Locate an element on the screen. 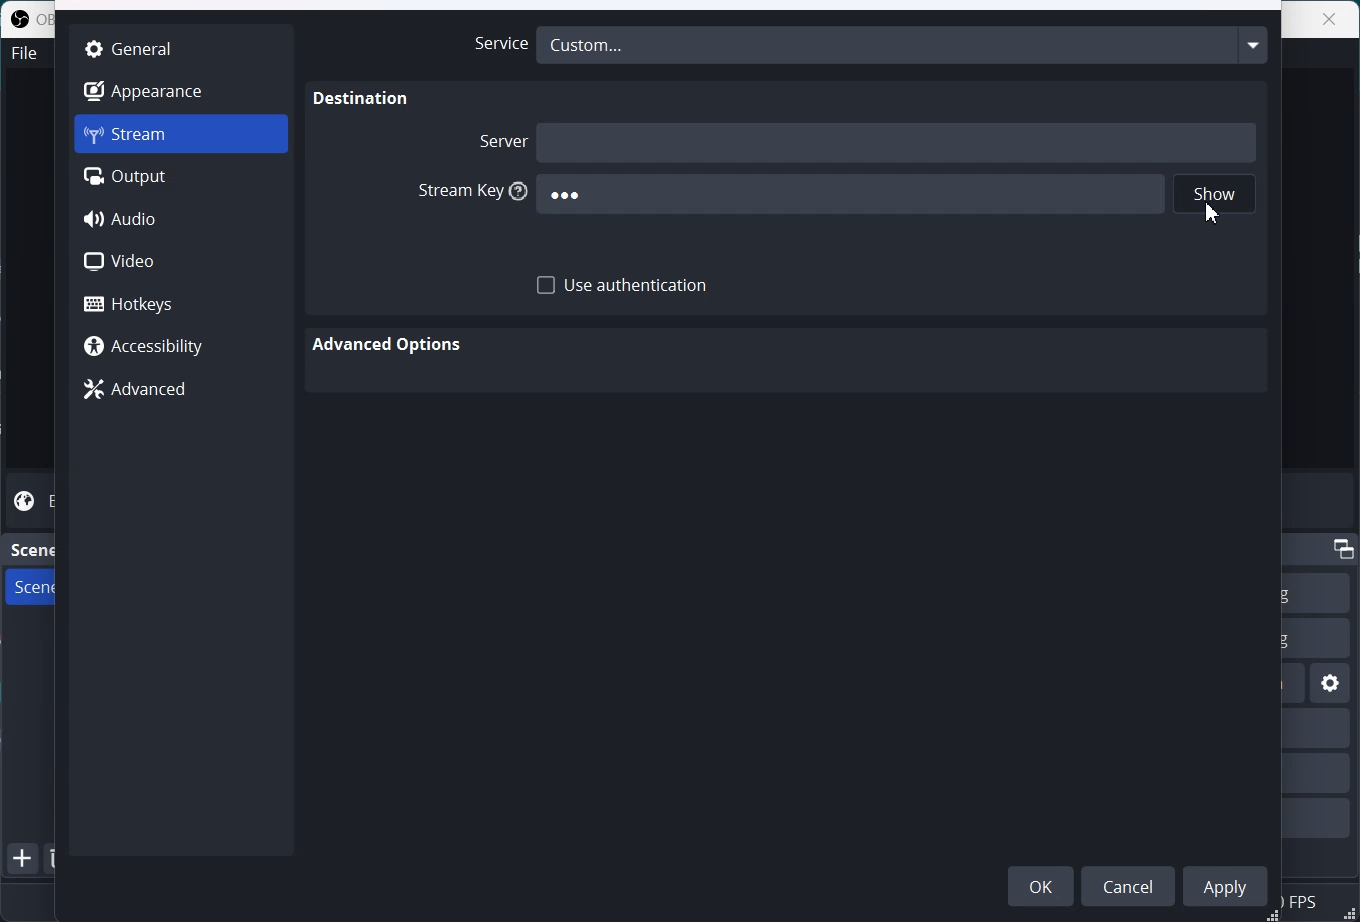 Image resolution: width=1360 pixels, height=922 pixels. Stream key input is located at coordinates (849, 195).